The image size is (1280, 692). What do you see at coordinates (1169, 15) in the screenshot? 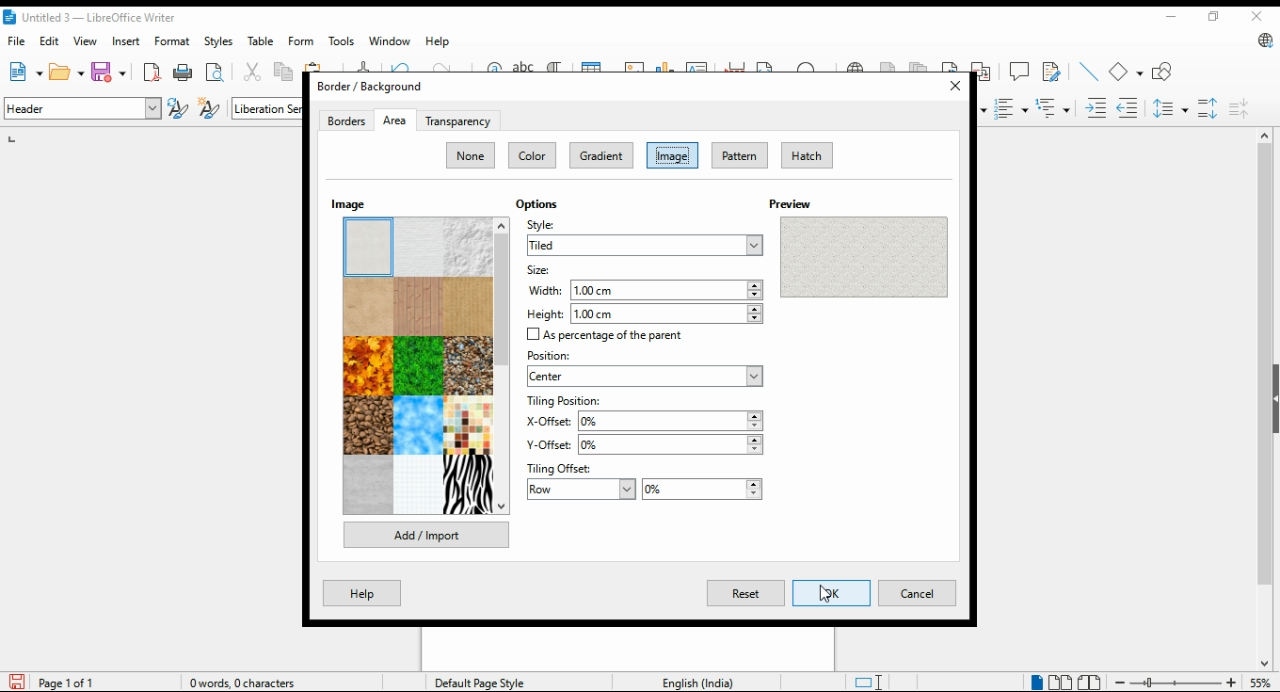
I see `minimize` at bounding box center [1169, 15].